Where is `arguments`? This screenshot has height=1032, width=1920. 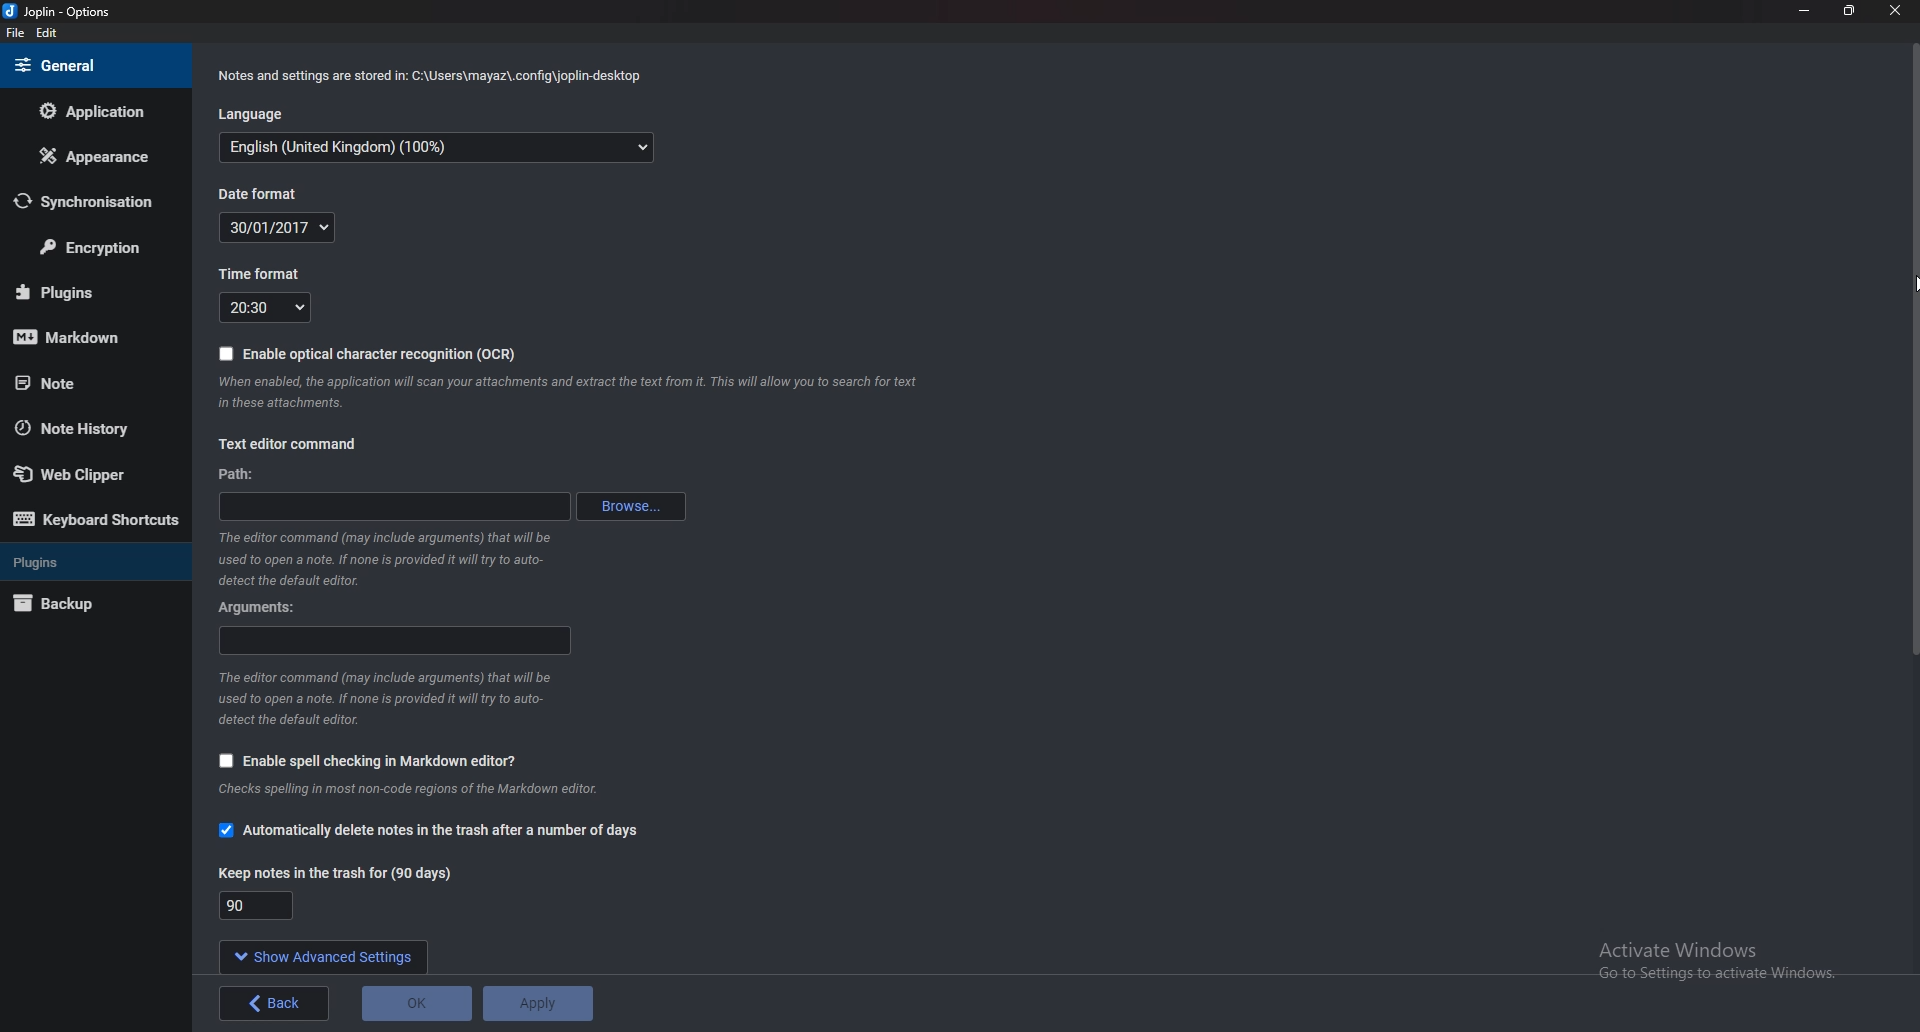 arguments is located at coordinates (398, 640).